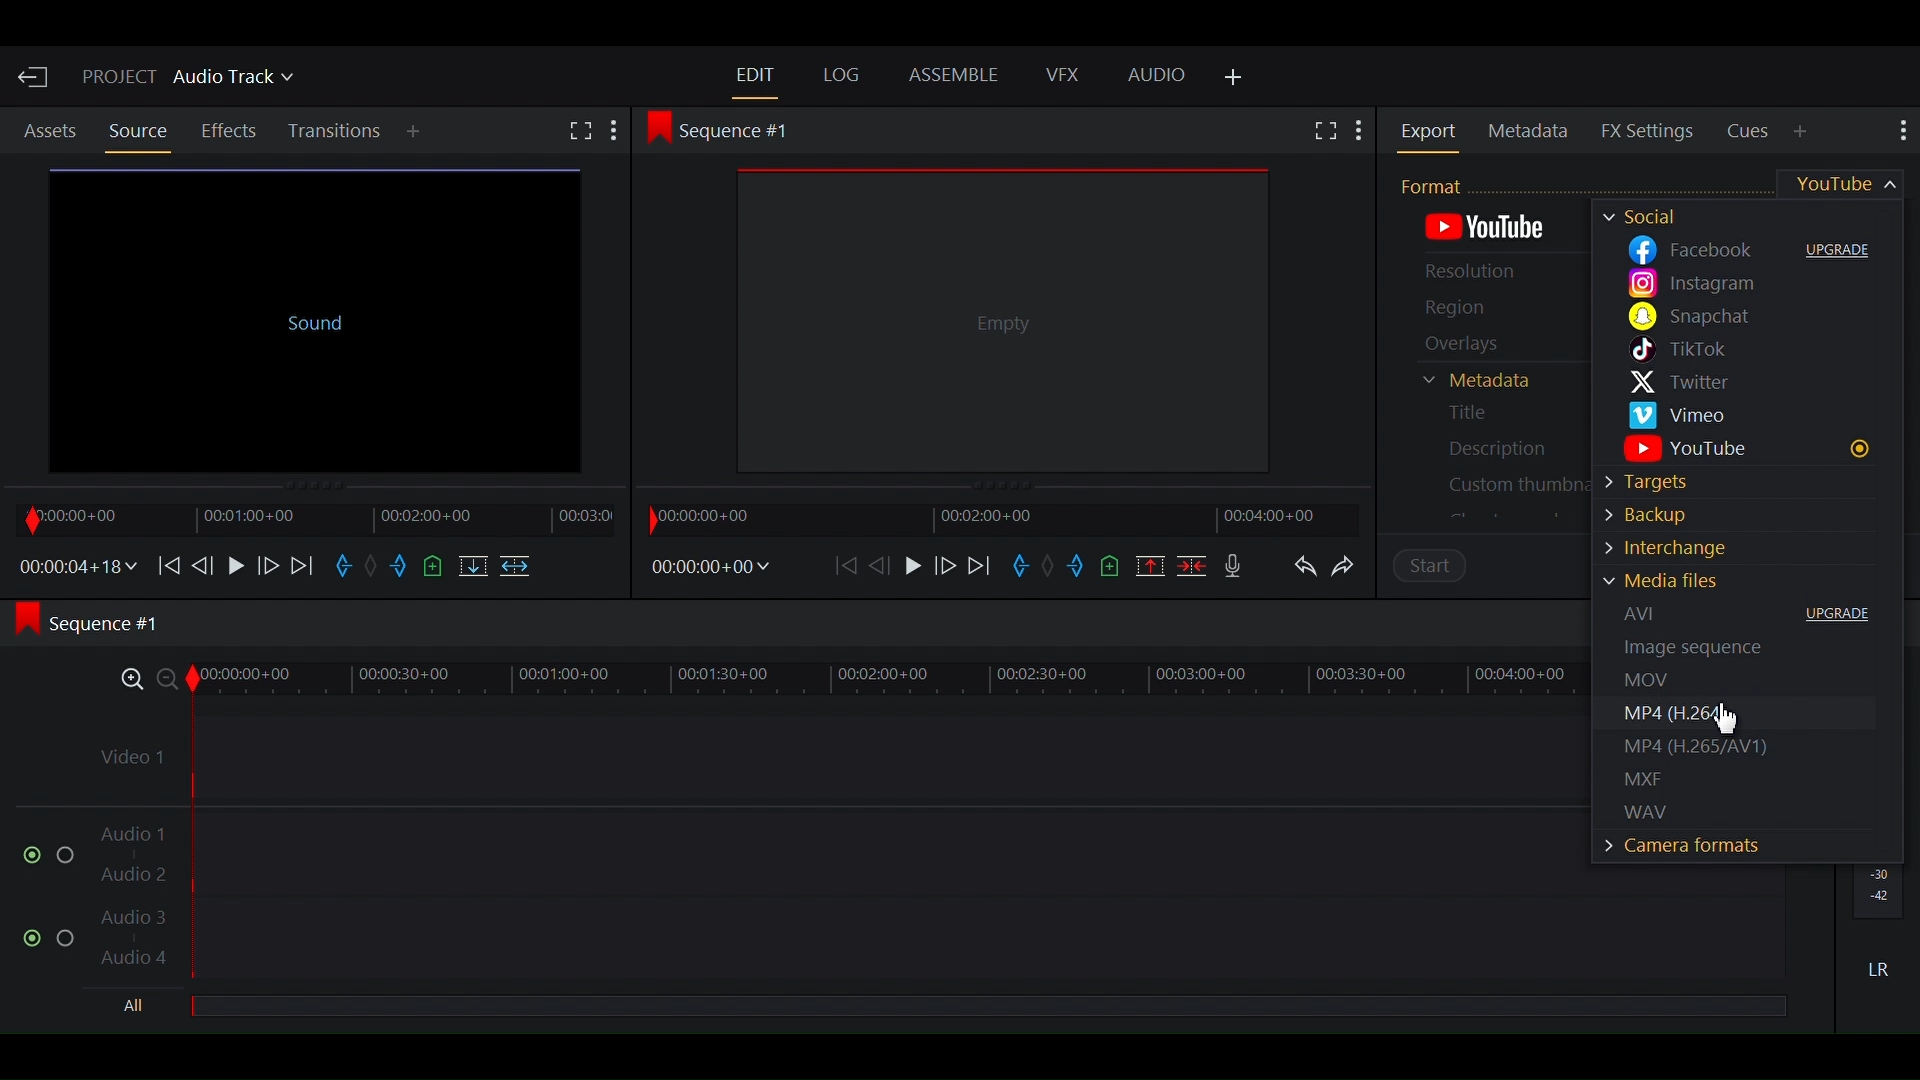  Describe the element at coordinates (843, 75) in the screenshot. I see `Log` at that location.